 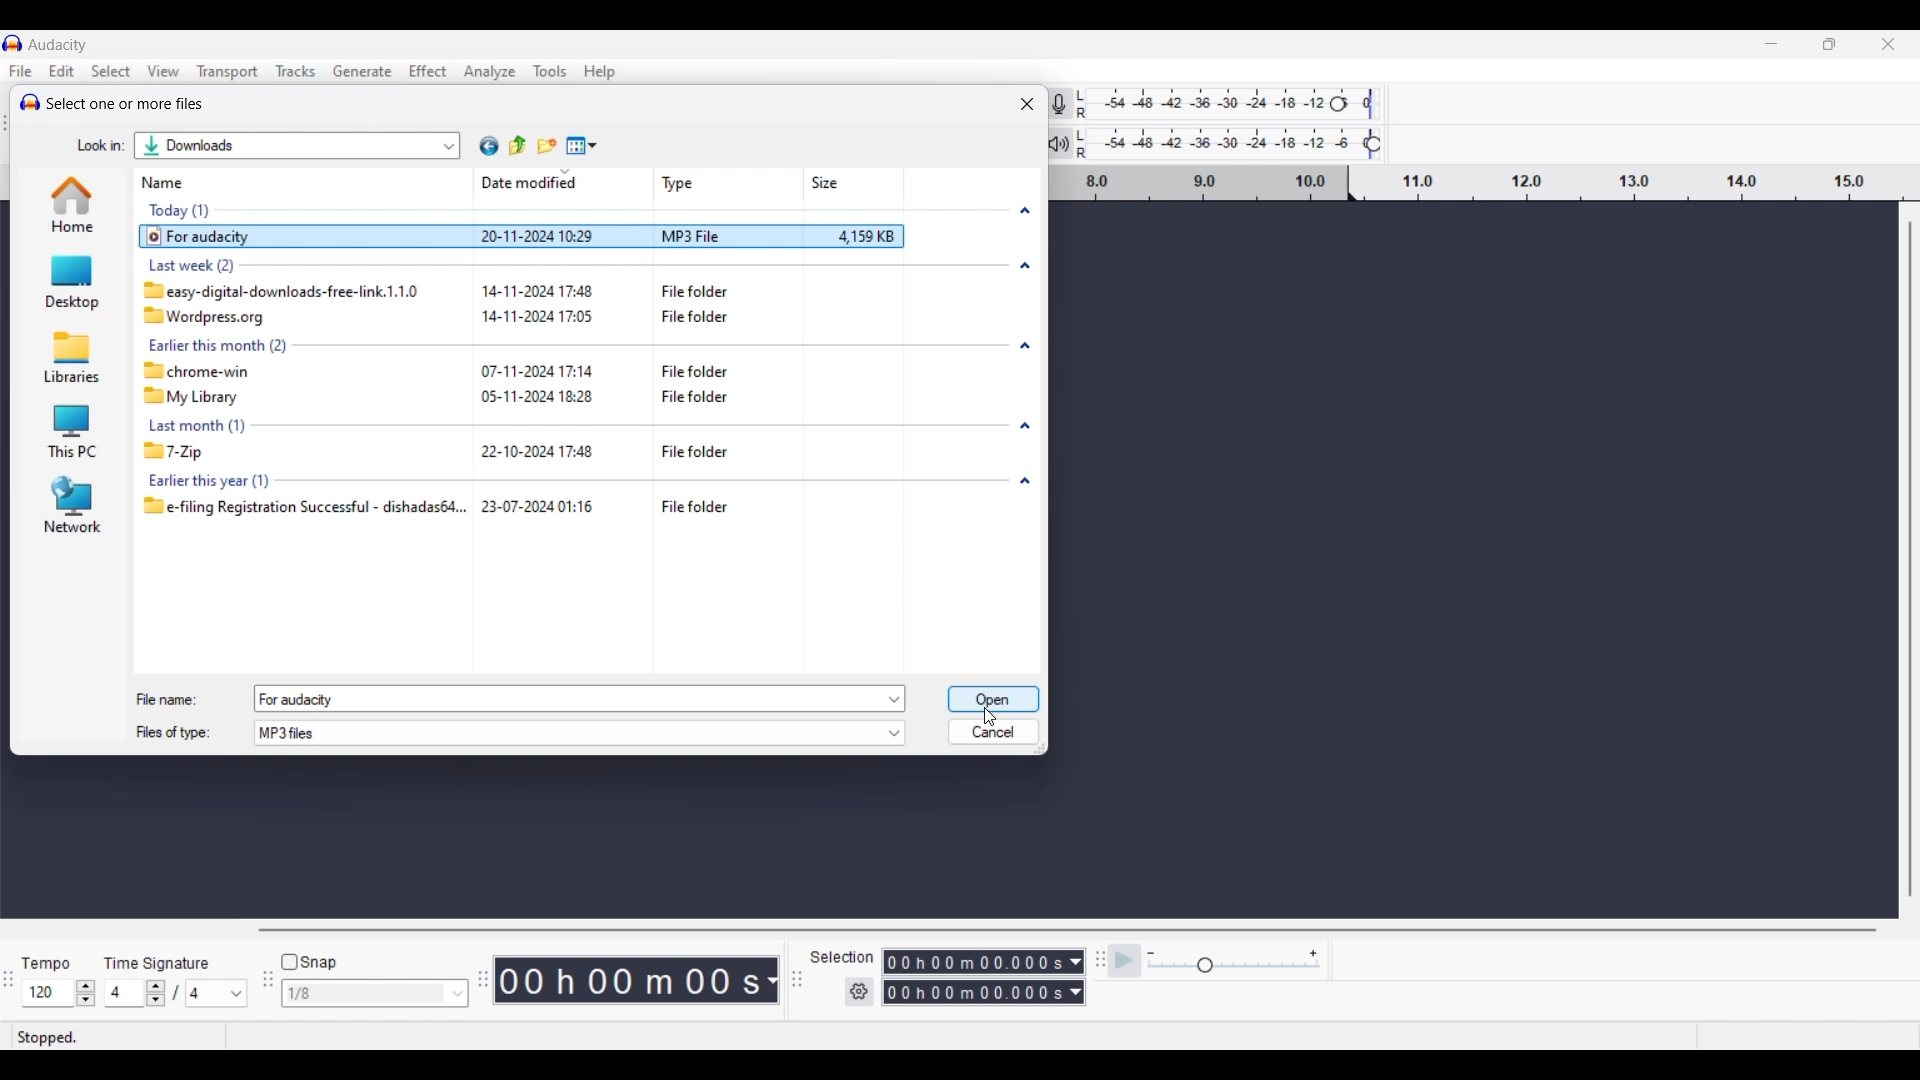 I want to click on Status of recording, so click(x=94, y=1037).